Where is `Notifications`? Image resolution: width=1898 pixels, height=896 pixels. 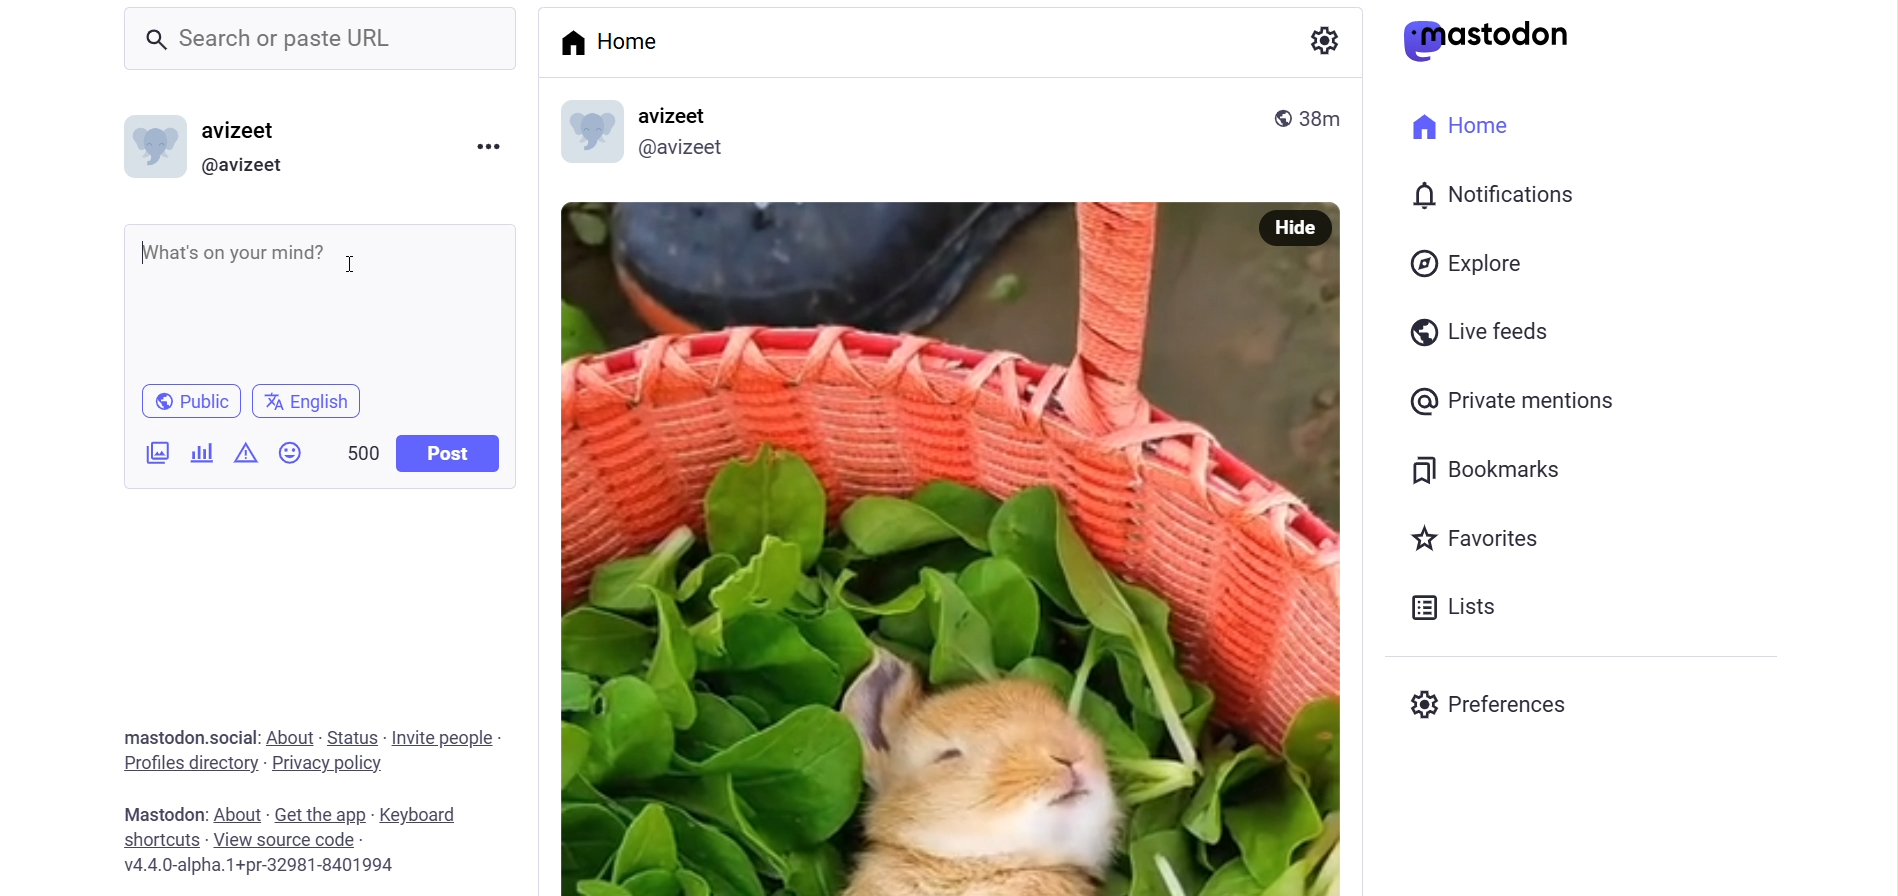 Notifications is located at coordinates (1498, 195).